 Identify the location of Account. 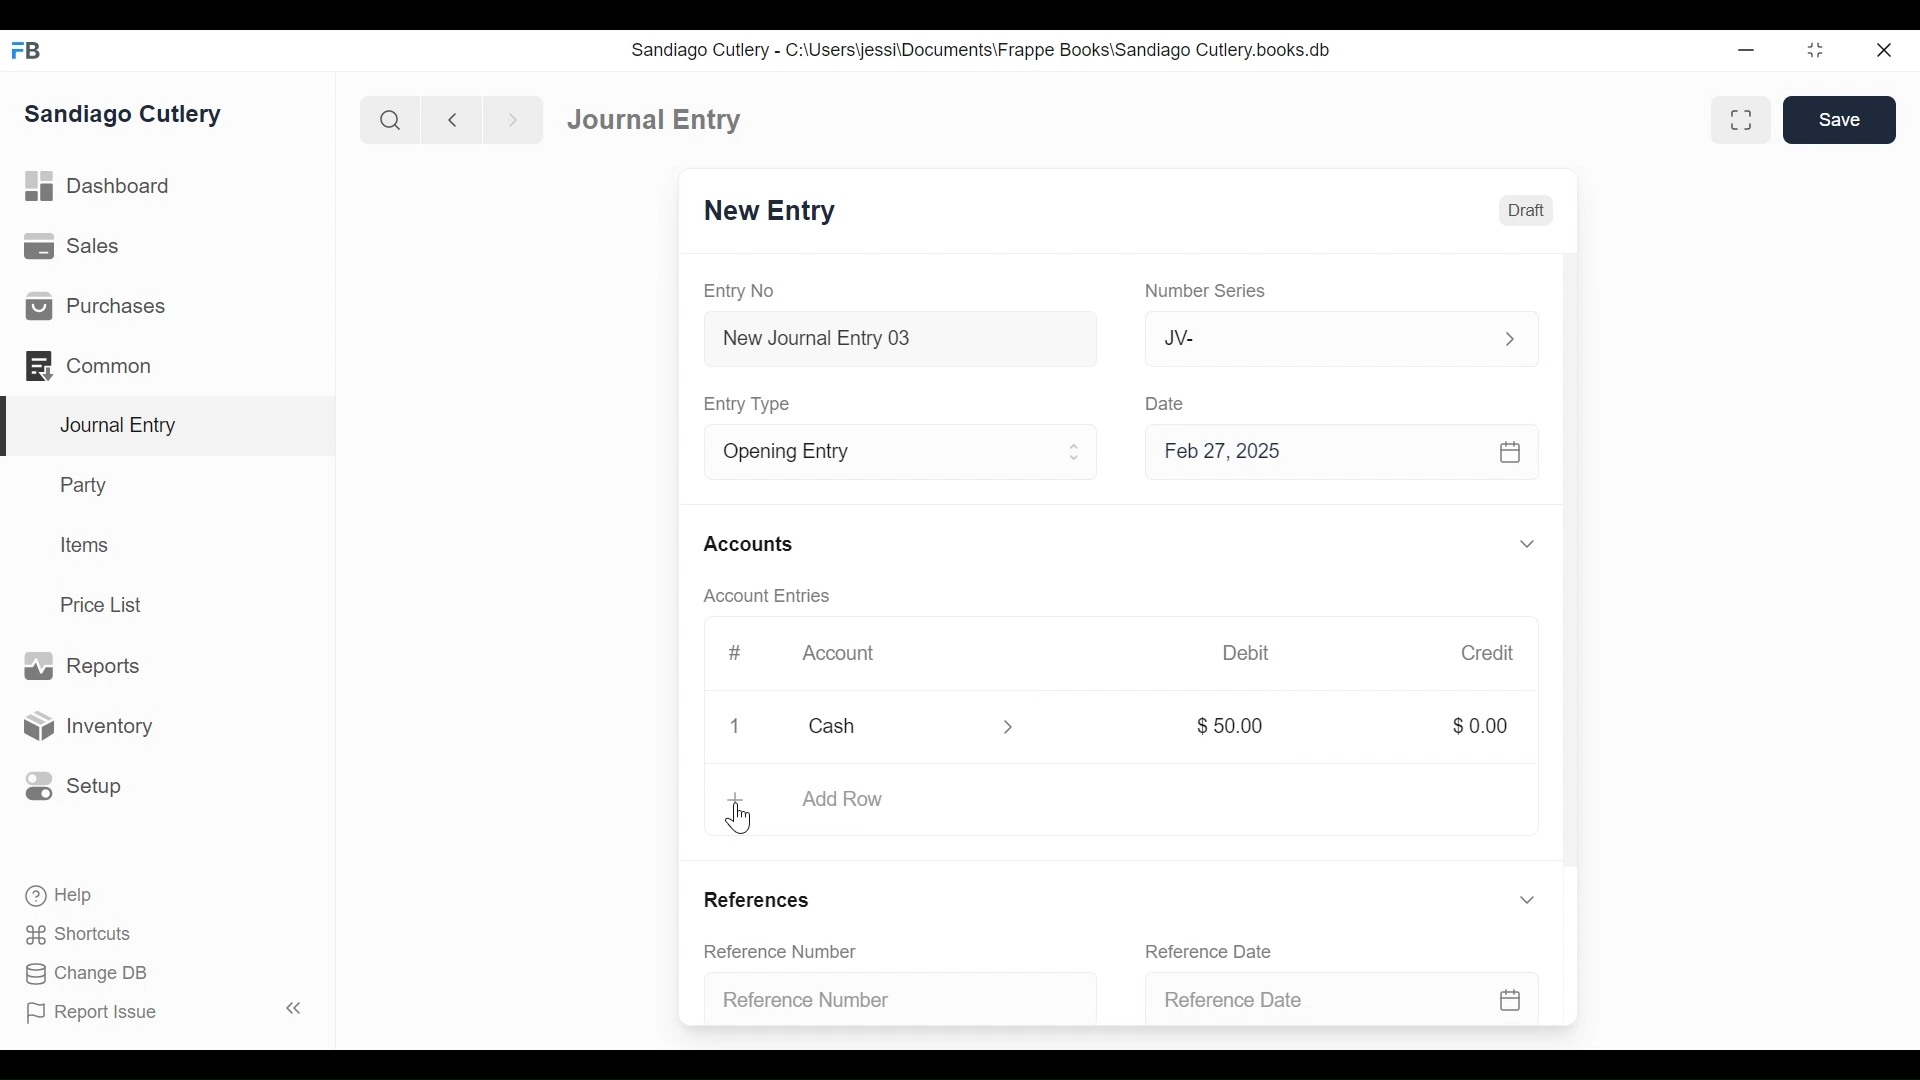
(843, 654).